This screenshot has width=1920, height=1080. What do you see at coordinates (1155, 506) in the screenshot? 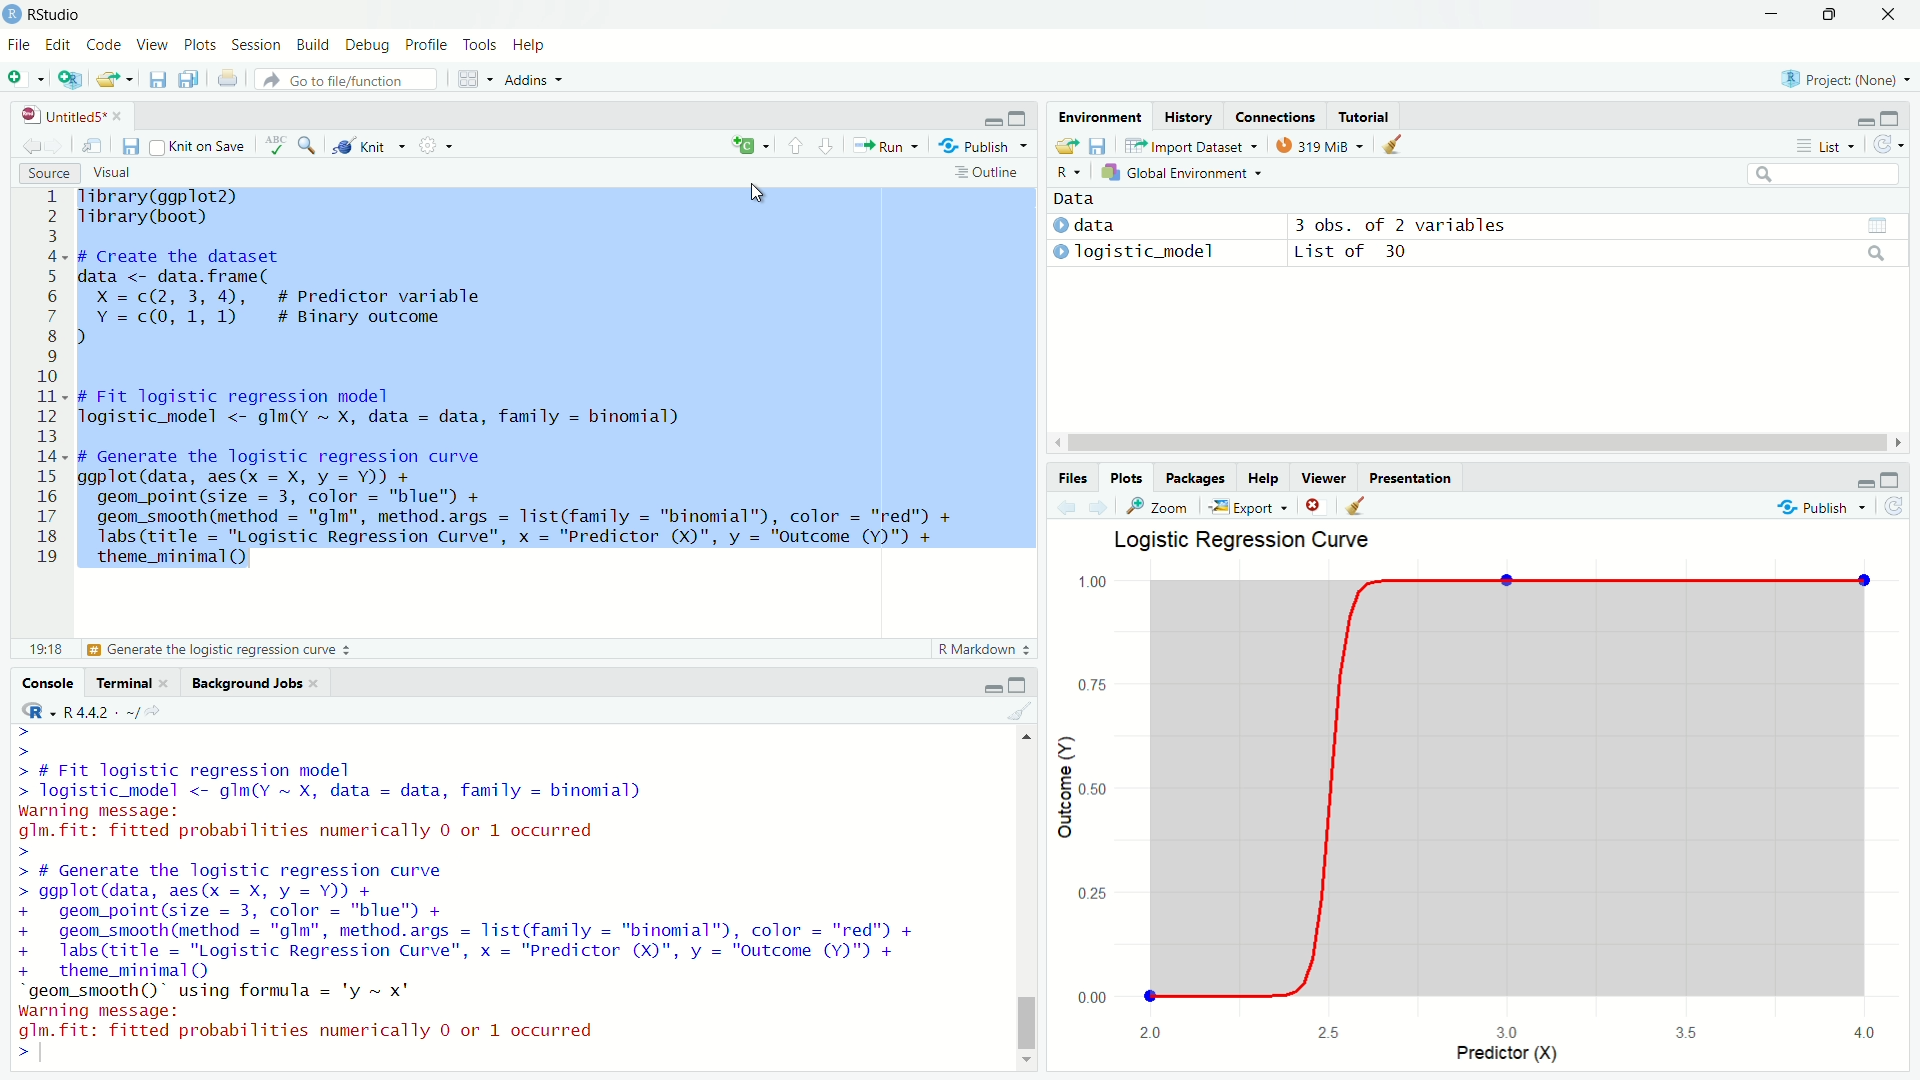
I see `Zoom` at bounding box center [1155, 506].